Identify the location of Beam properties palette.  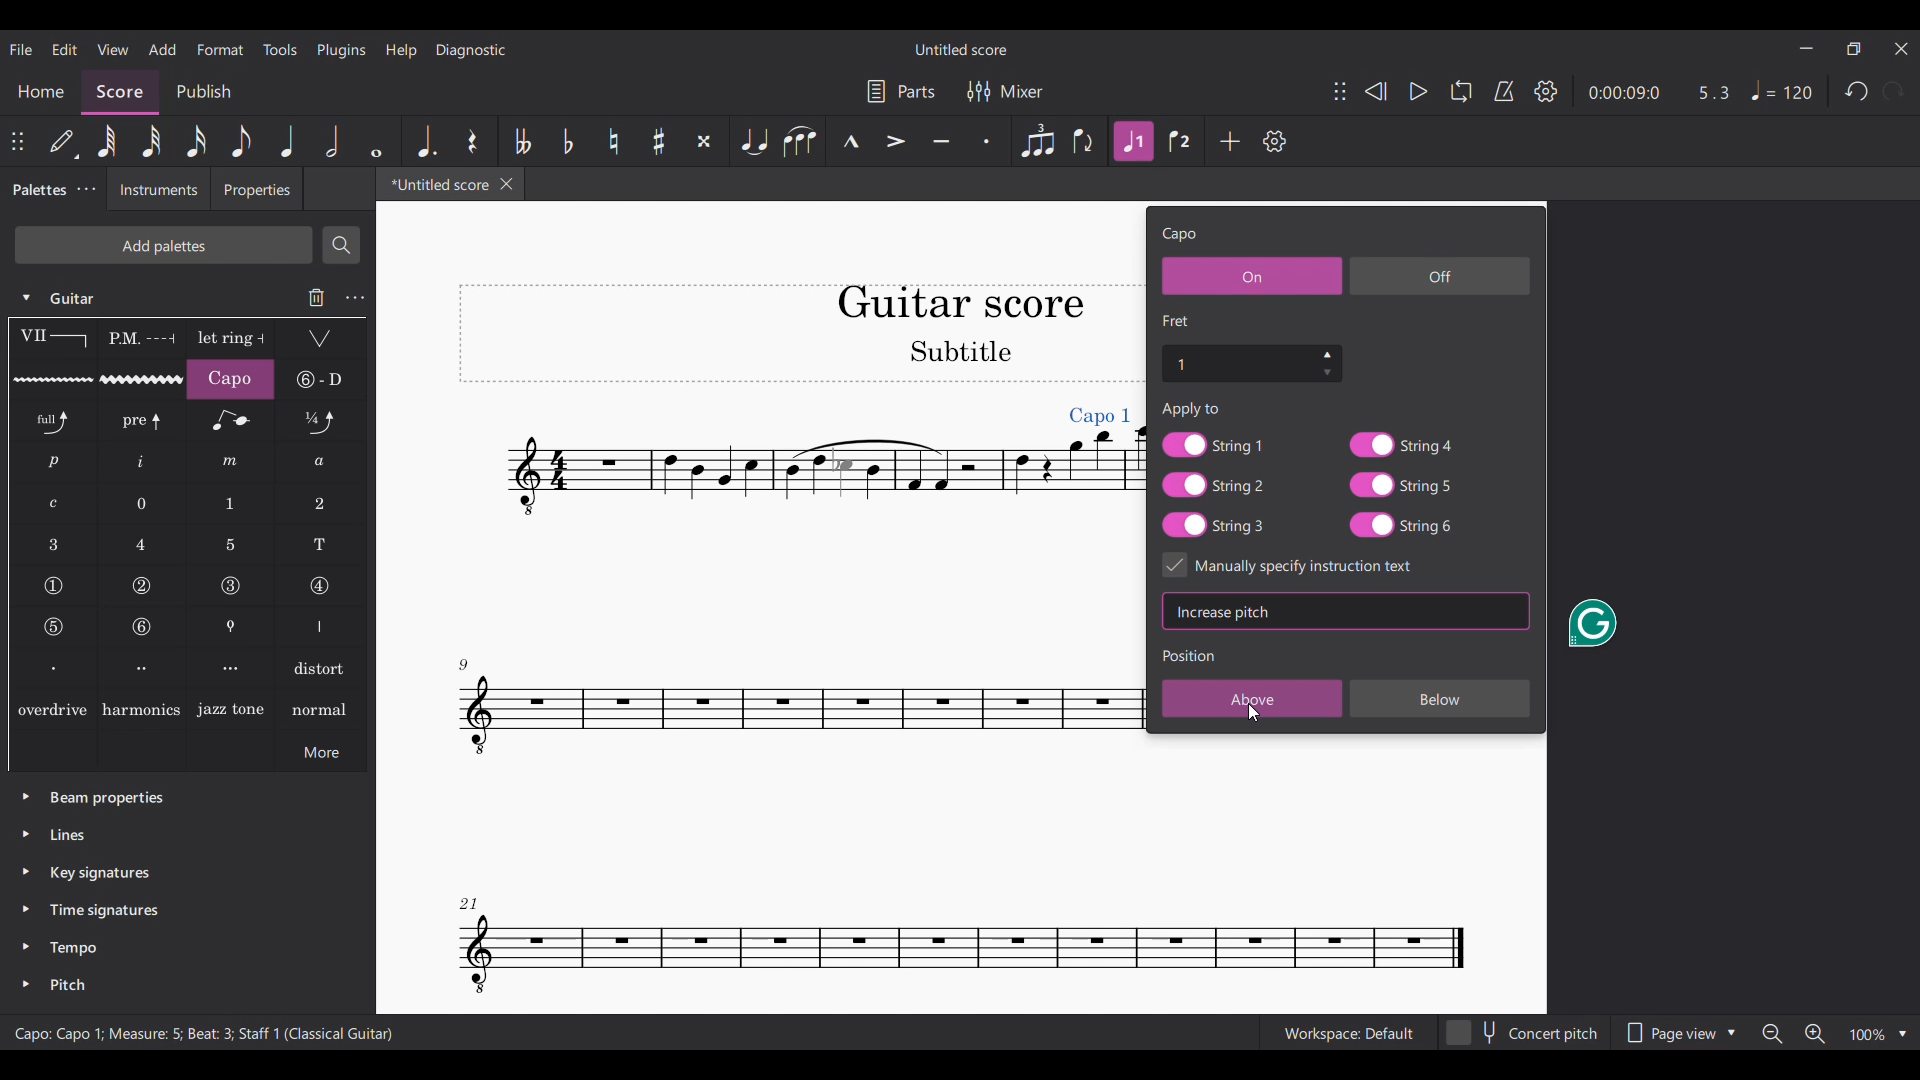
(107, 799).